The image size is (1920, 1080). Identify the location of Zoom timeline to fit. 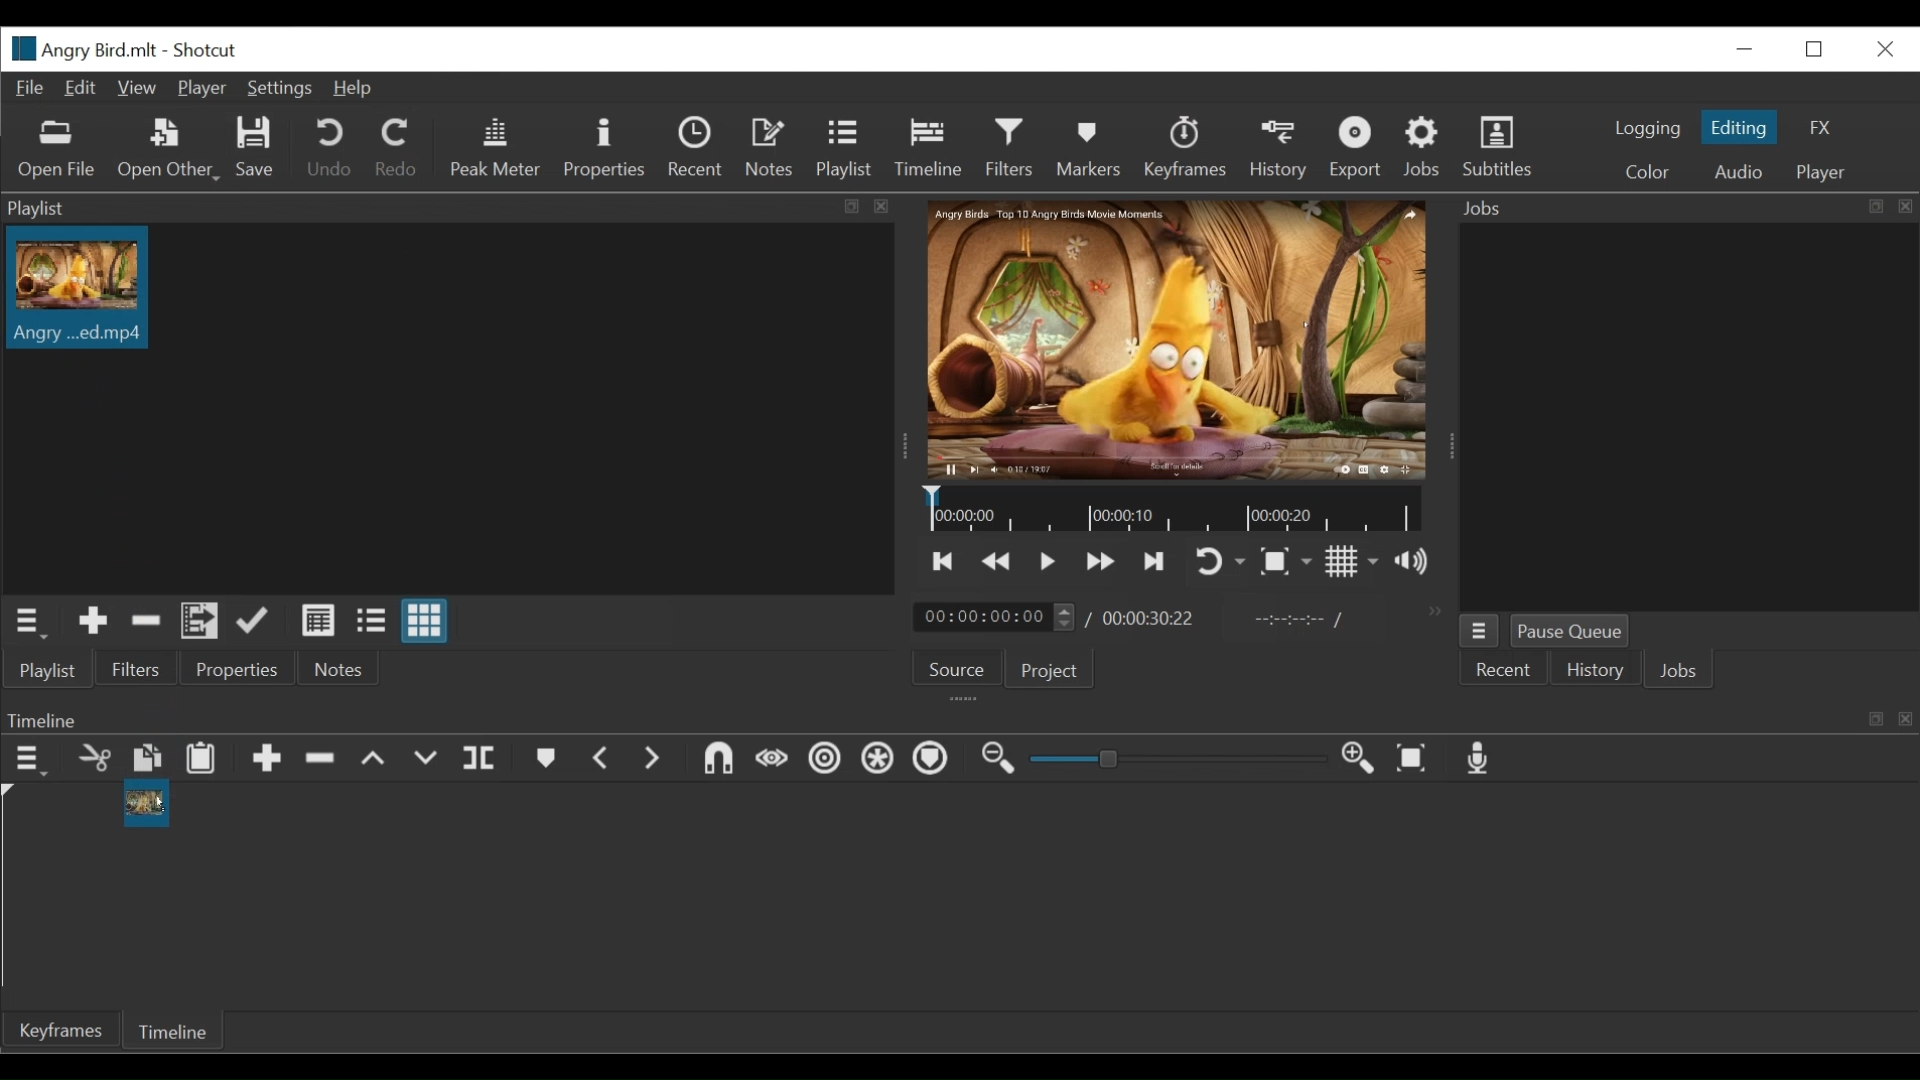
(1413, 760).